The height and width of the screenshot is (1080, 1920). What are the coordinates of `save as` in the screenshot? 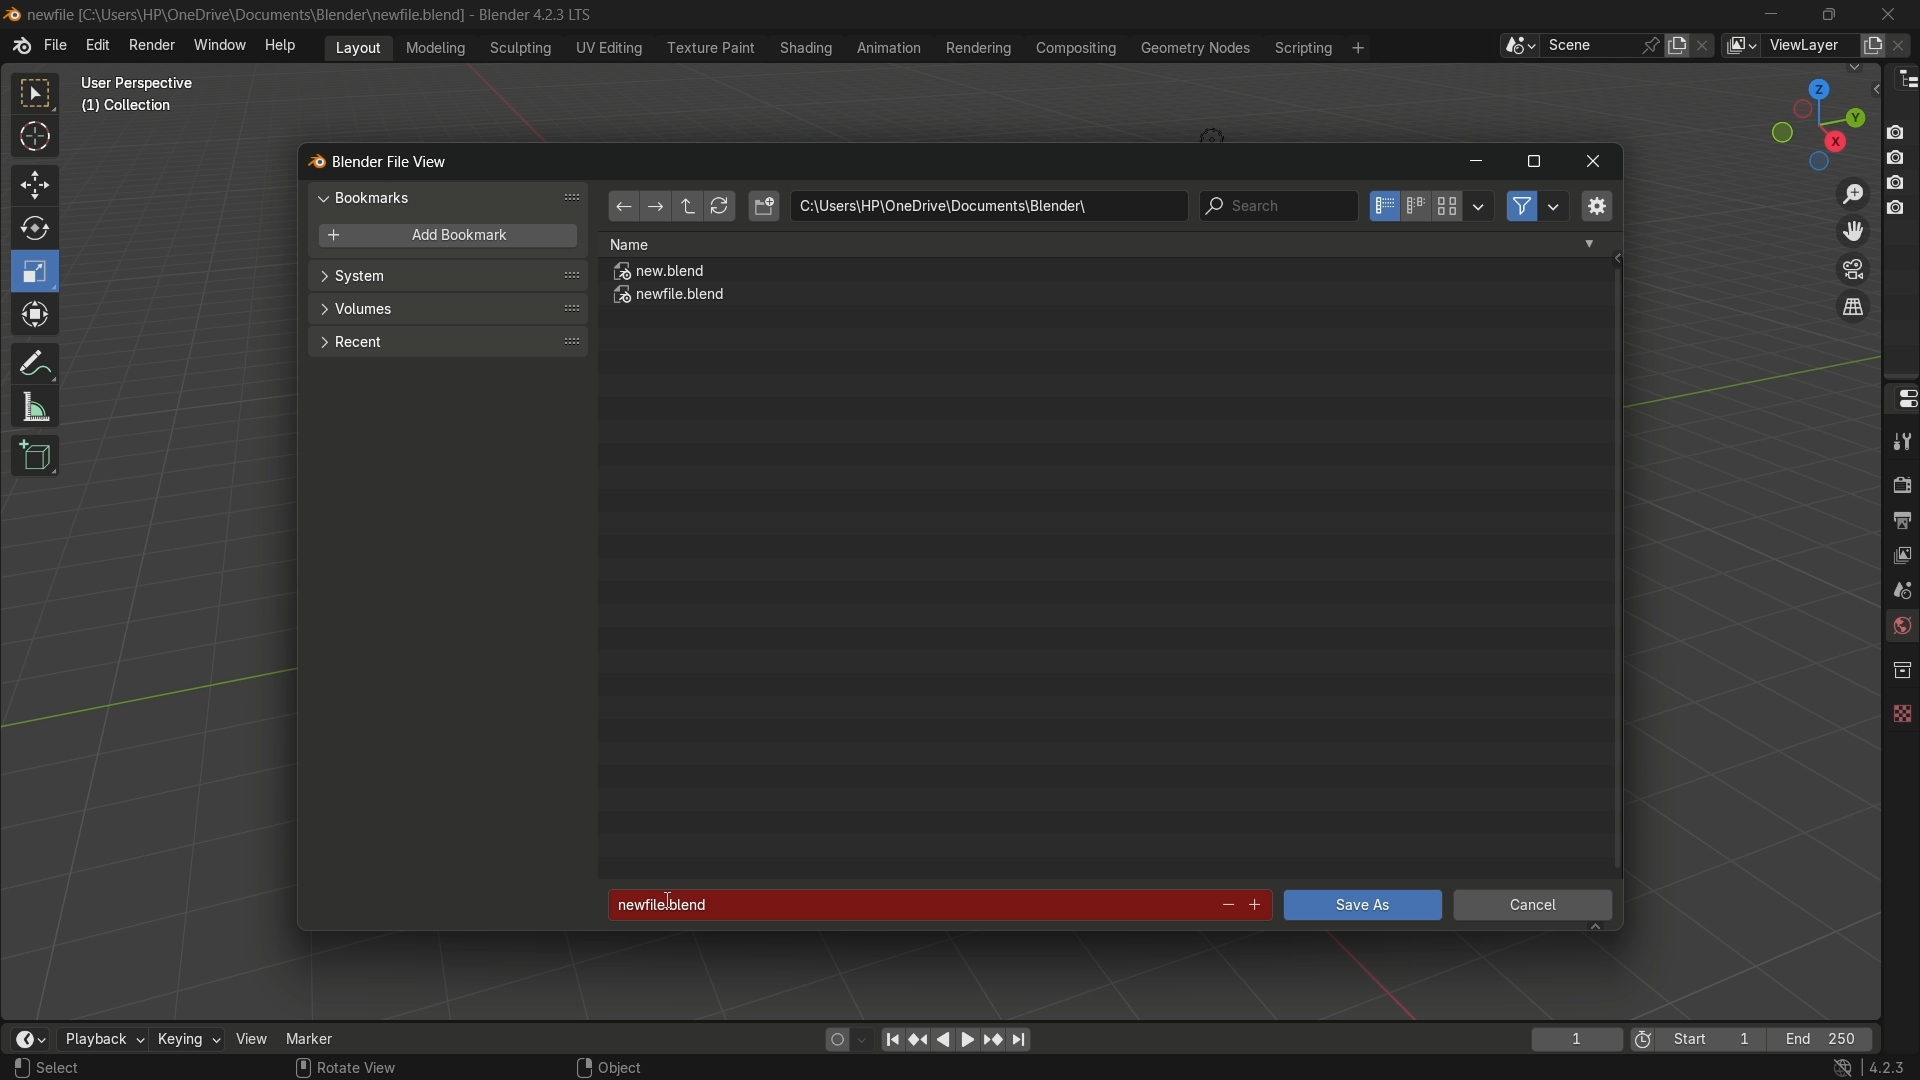 It's located at (1361, 905).